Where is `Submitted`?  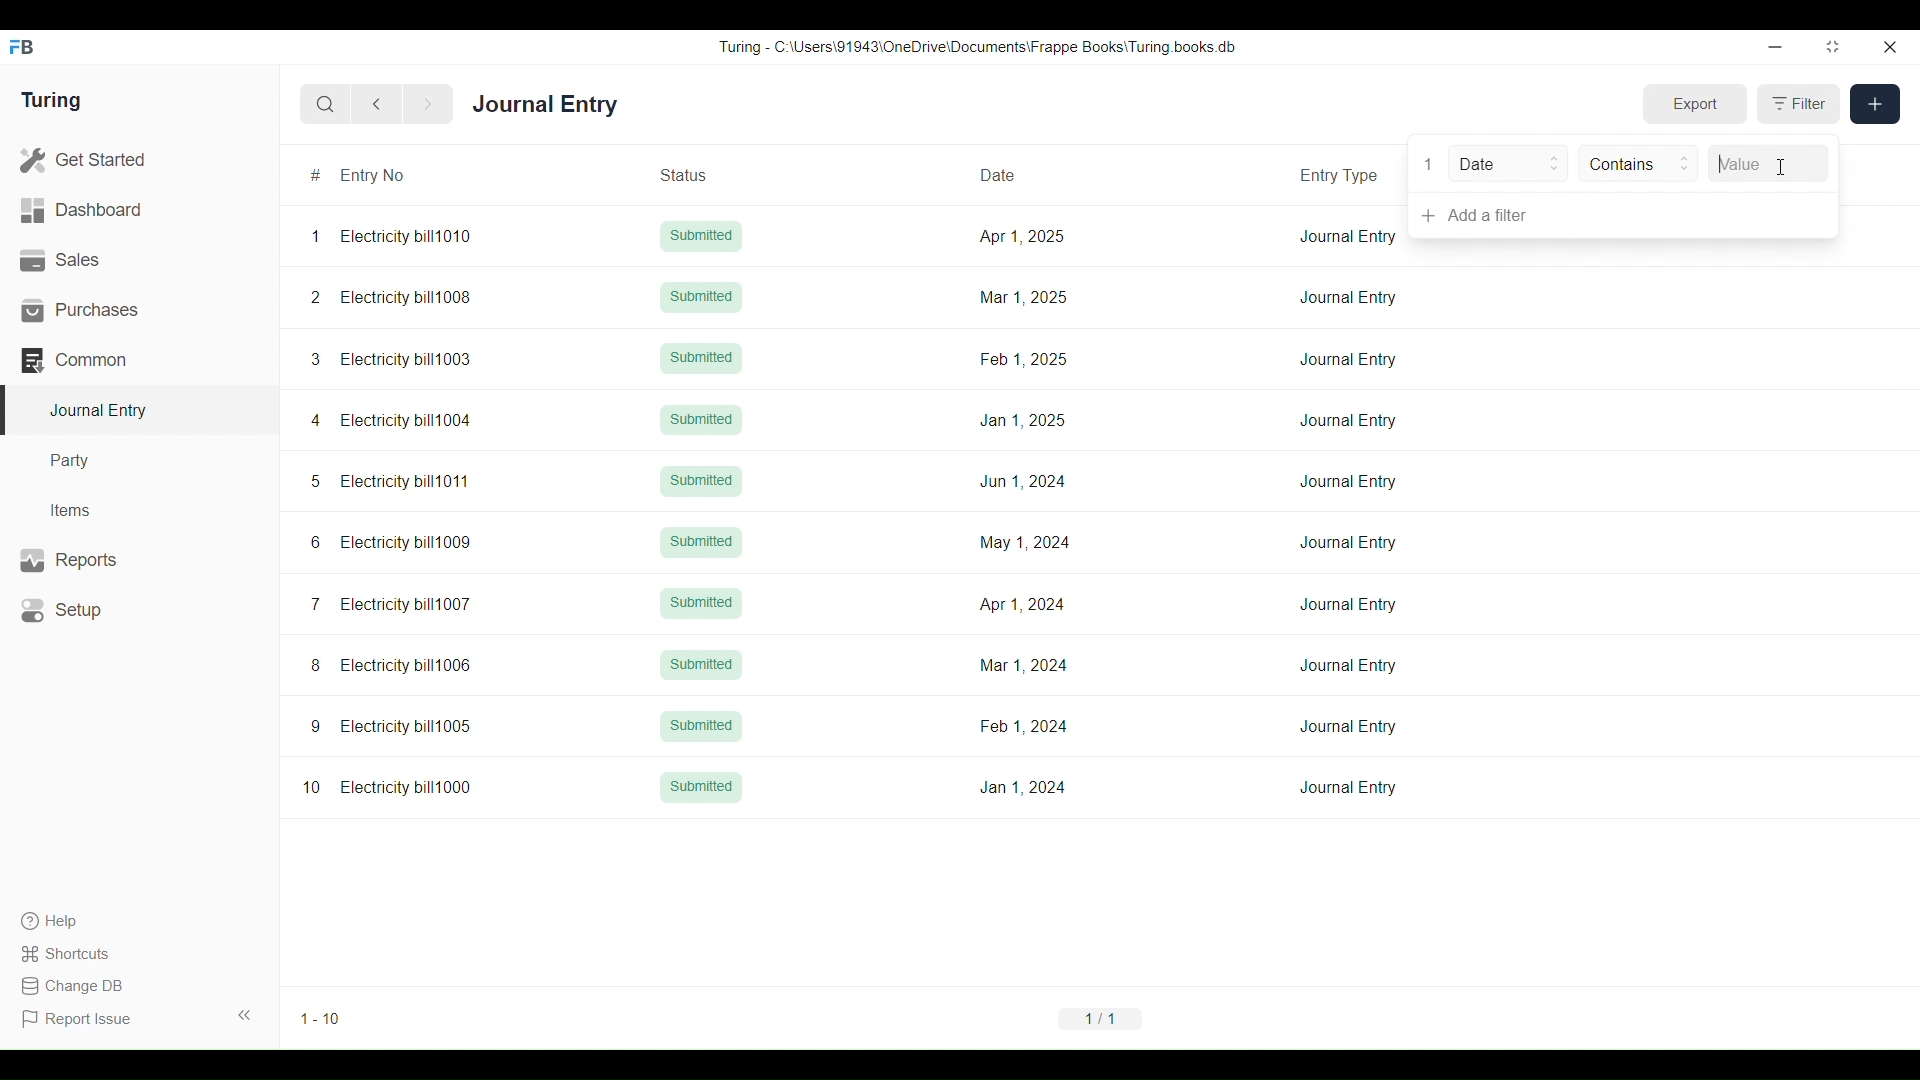
Submitted is located at coordinates (701, 297).